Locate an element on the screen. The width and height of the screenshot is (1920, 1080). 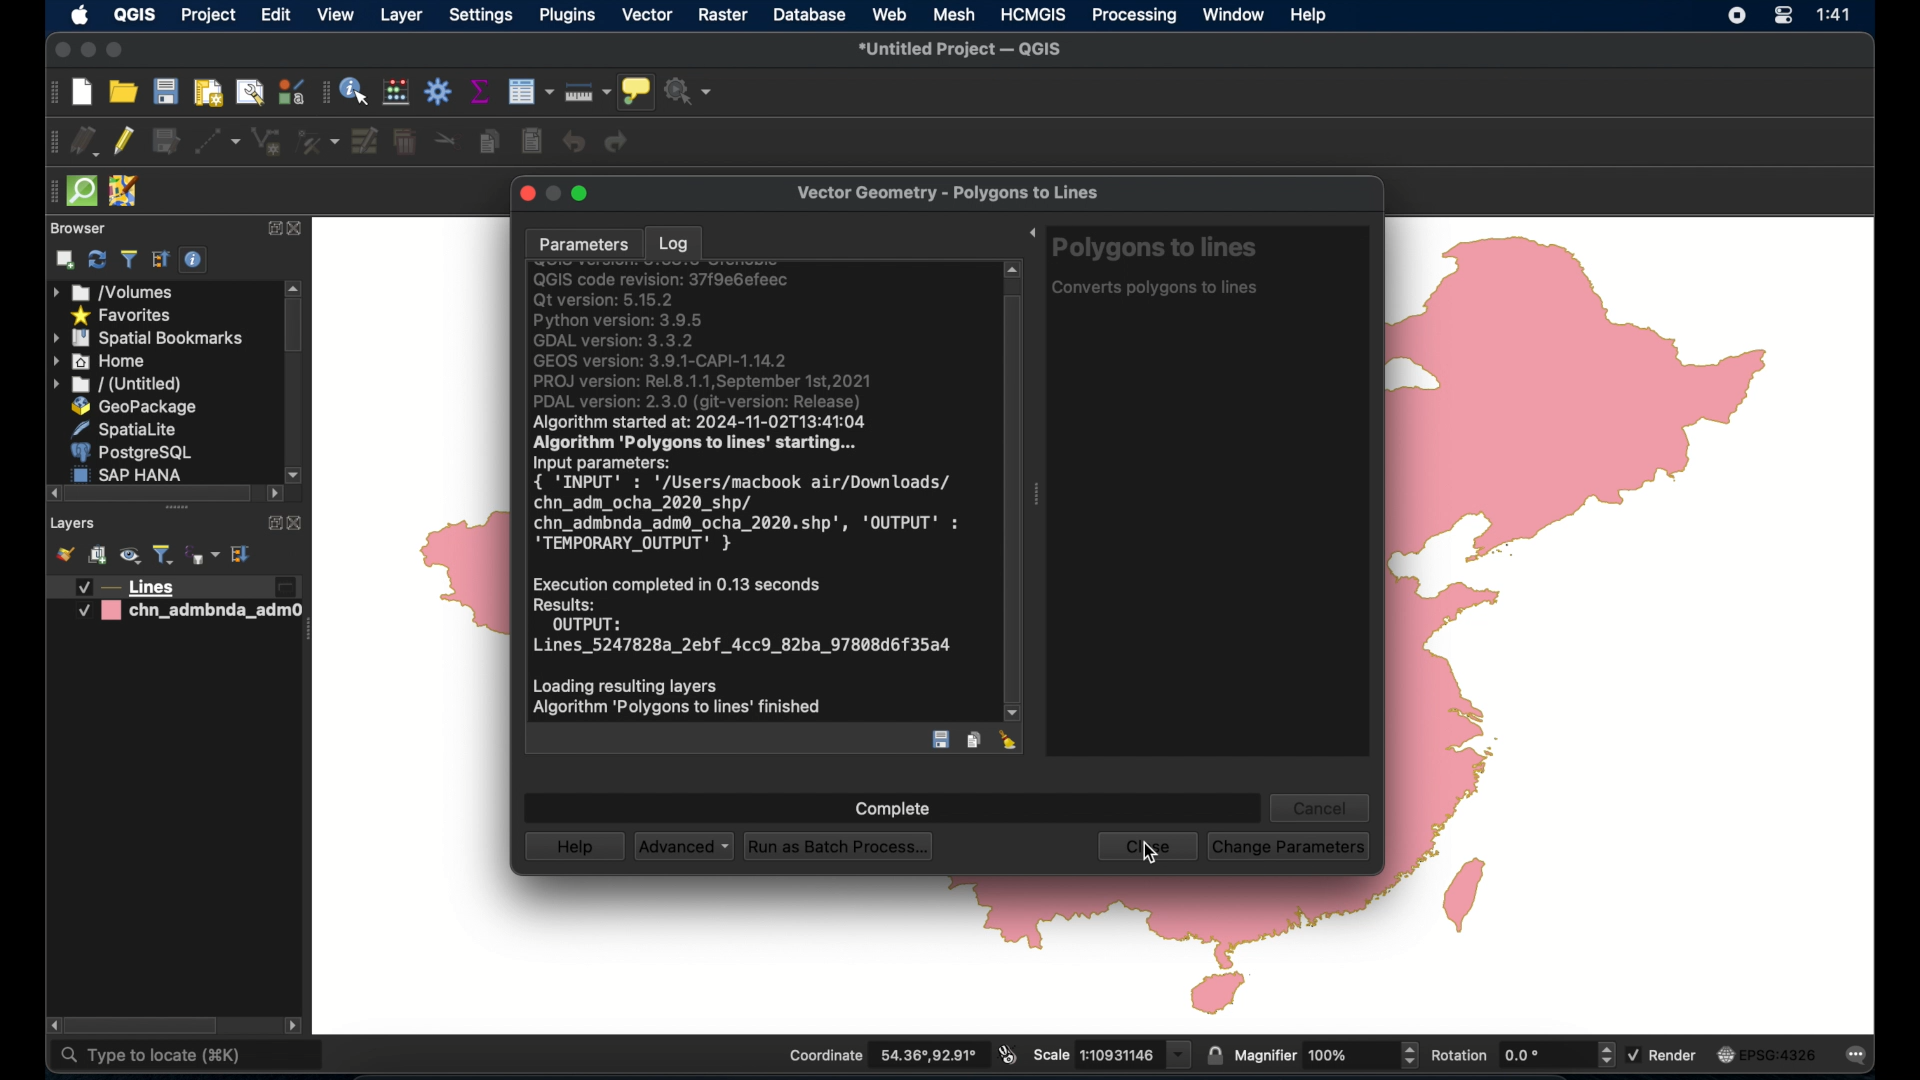
render is located at coordinates (1664, 1055).